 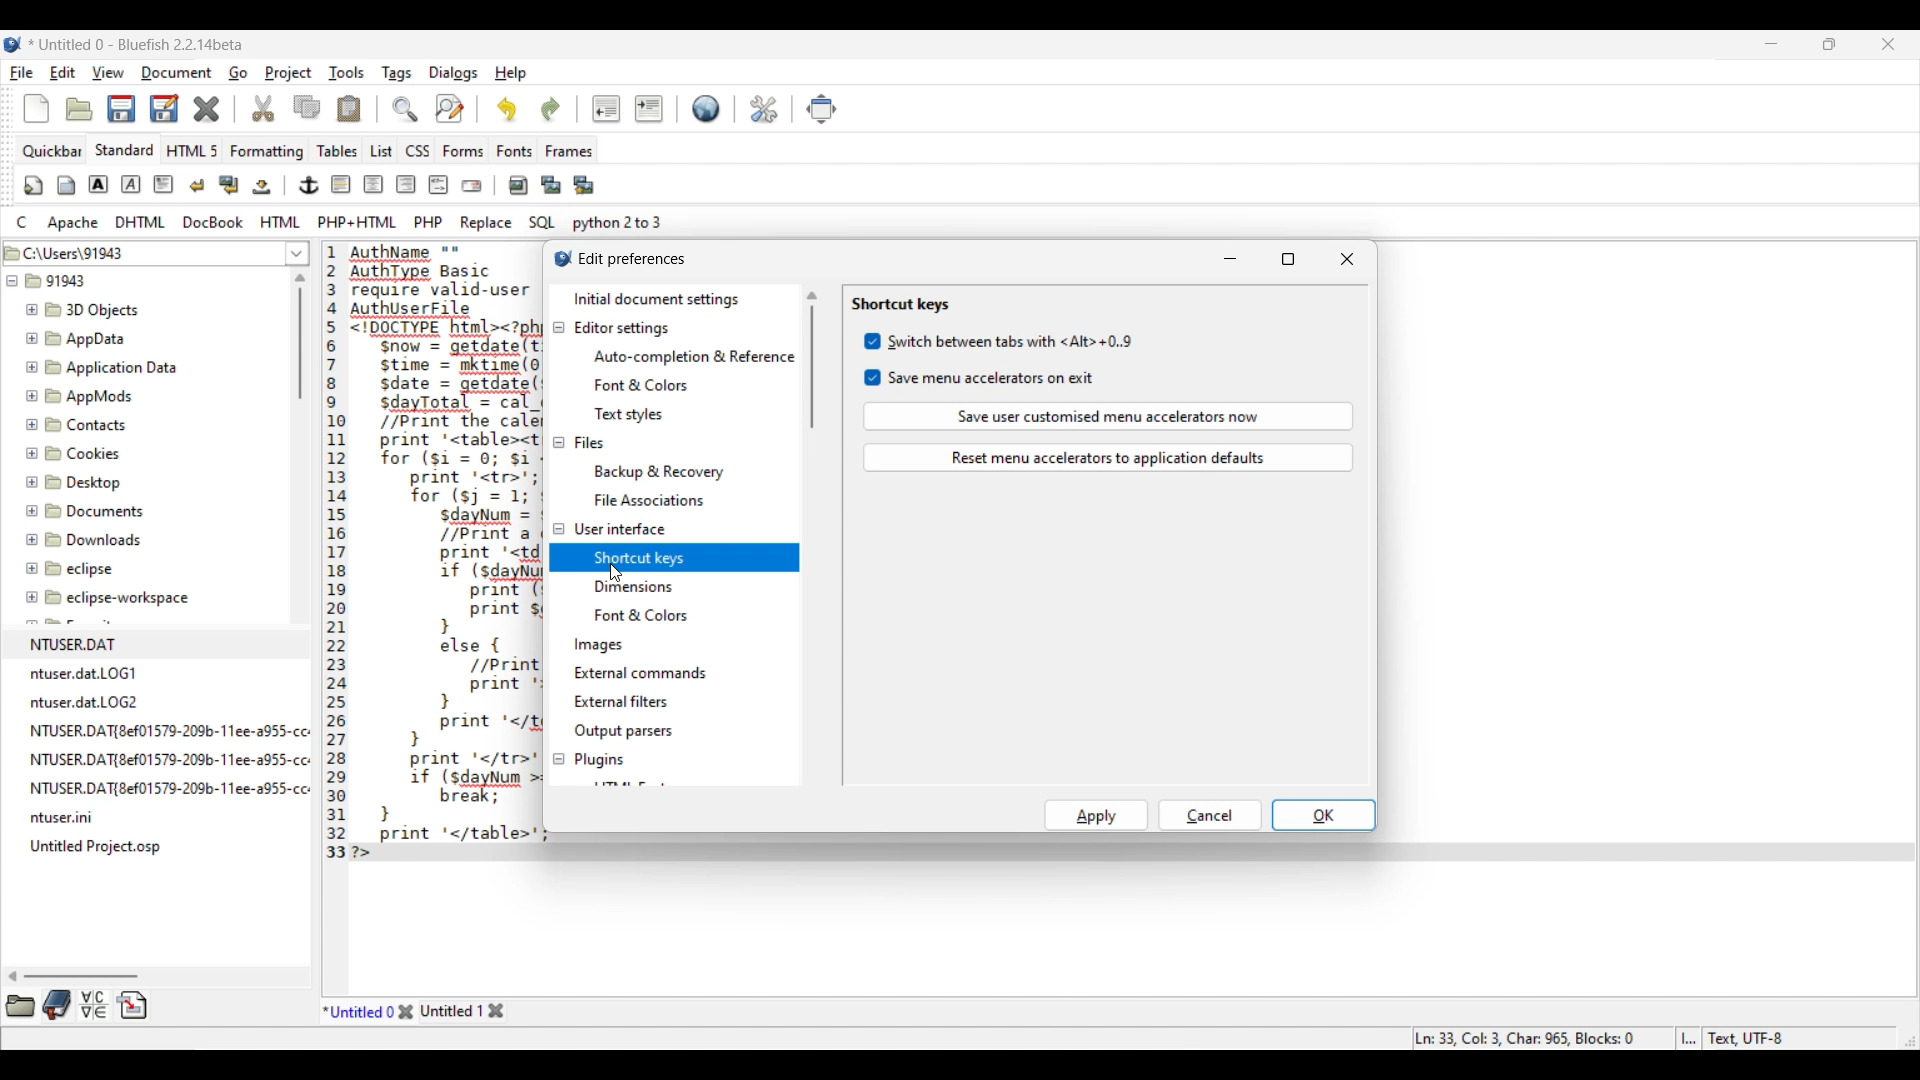 I want to click on Text and image edit tools, so click(x=308, y=186).